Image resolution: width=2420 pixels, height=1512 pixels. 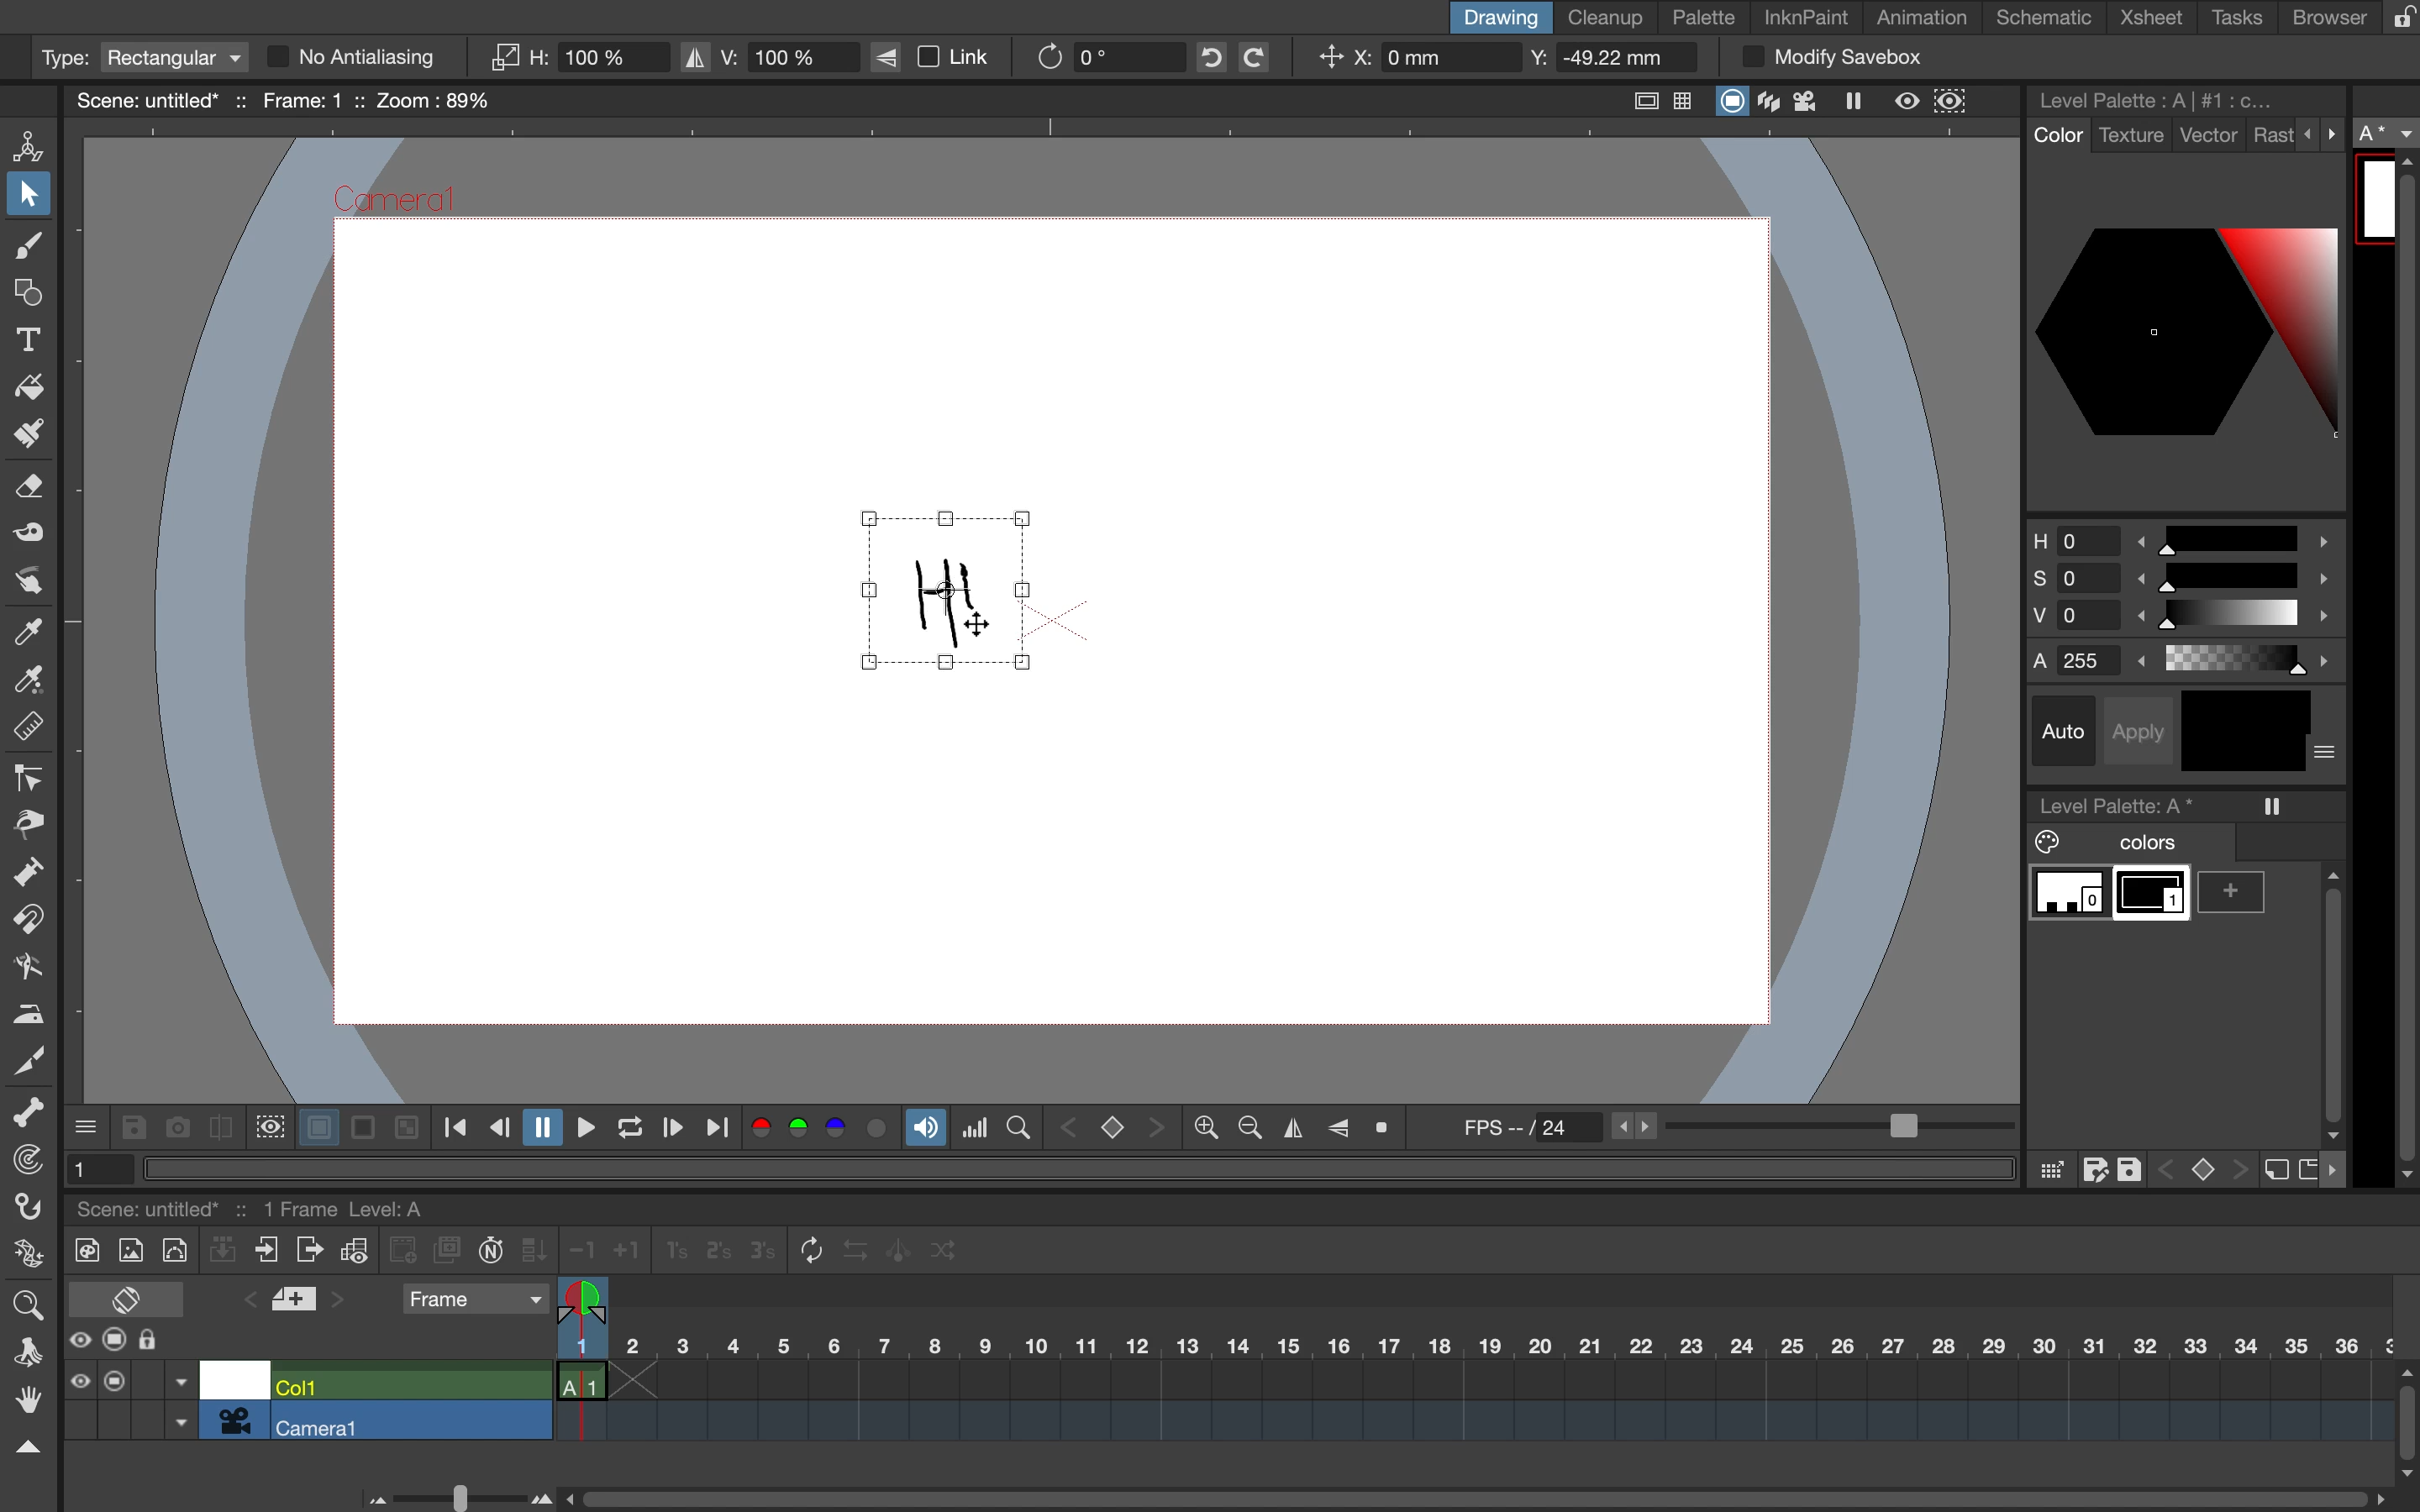 What do you see at coordinates (24, 249) in the screenshot?
I see `brush tool` at bounding box center [24, 249].